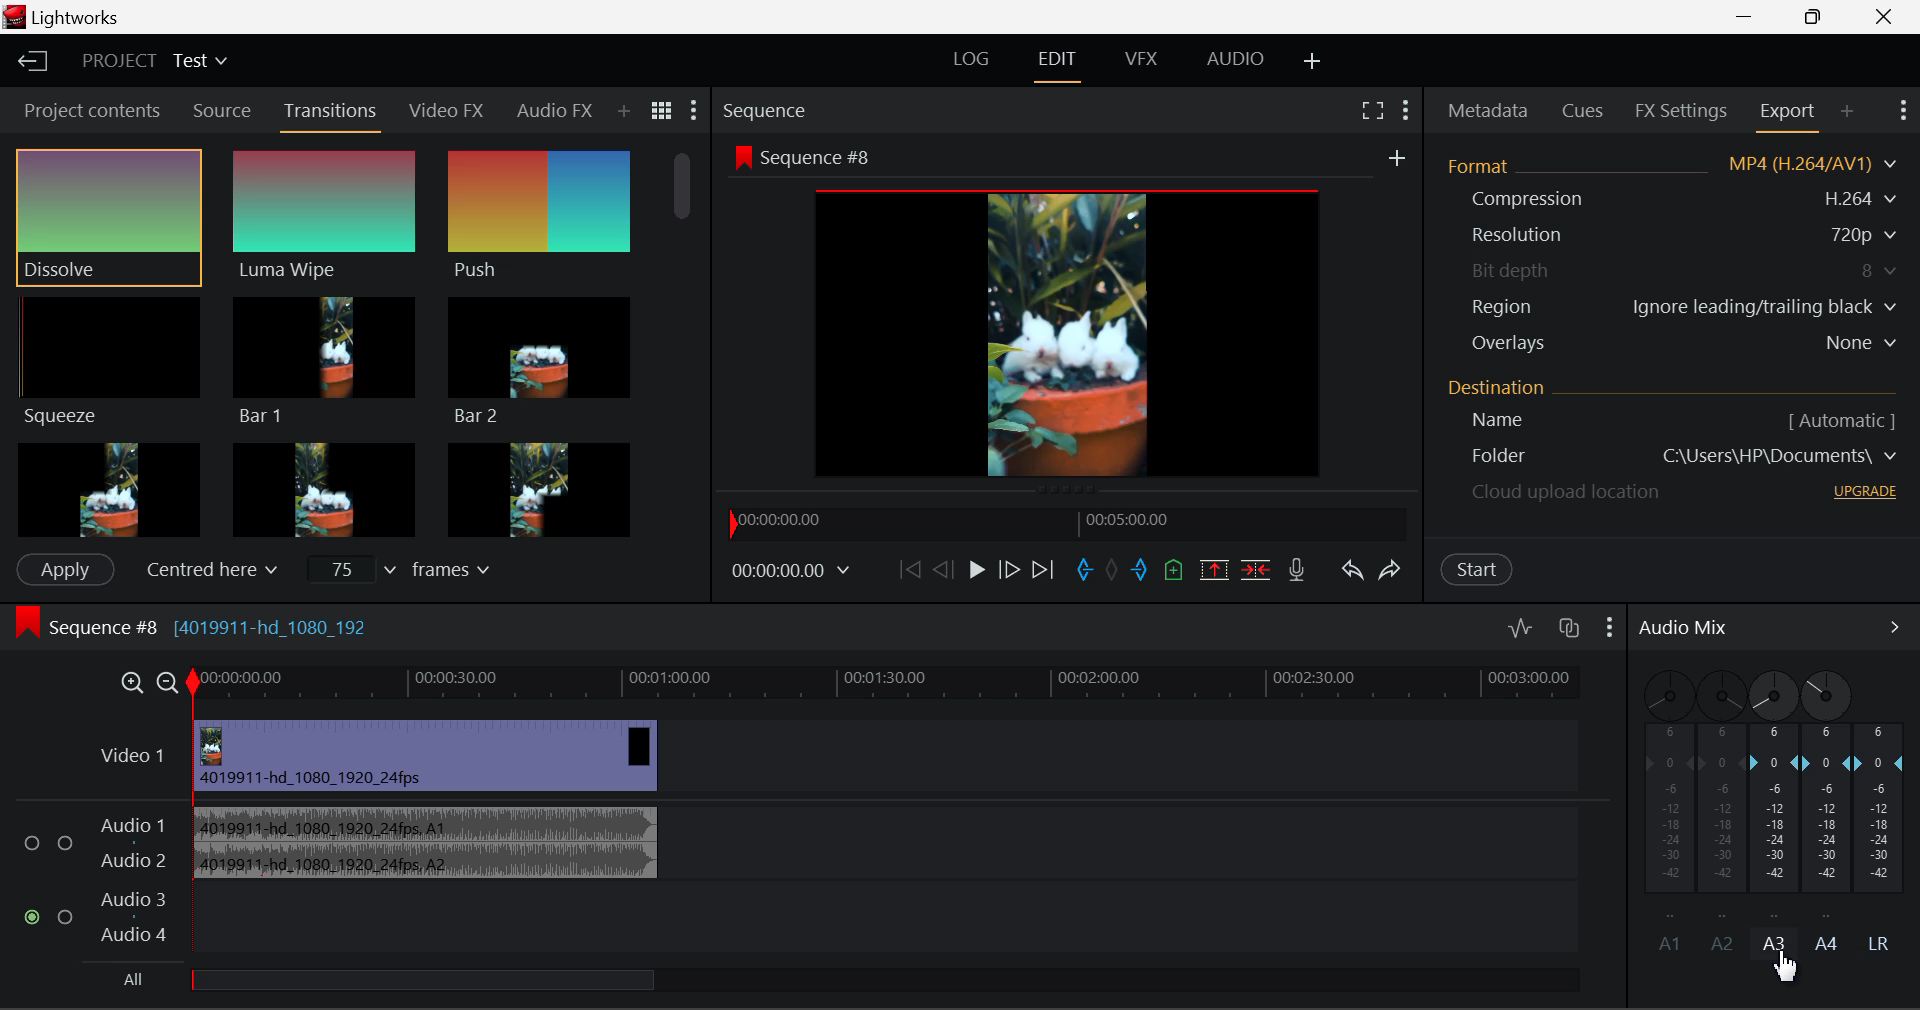  Describe the element at coordinates (106, 359) in the screenshot. I see `Squeeze` at that location.